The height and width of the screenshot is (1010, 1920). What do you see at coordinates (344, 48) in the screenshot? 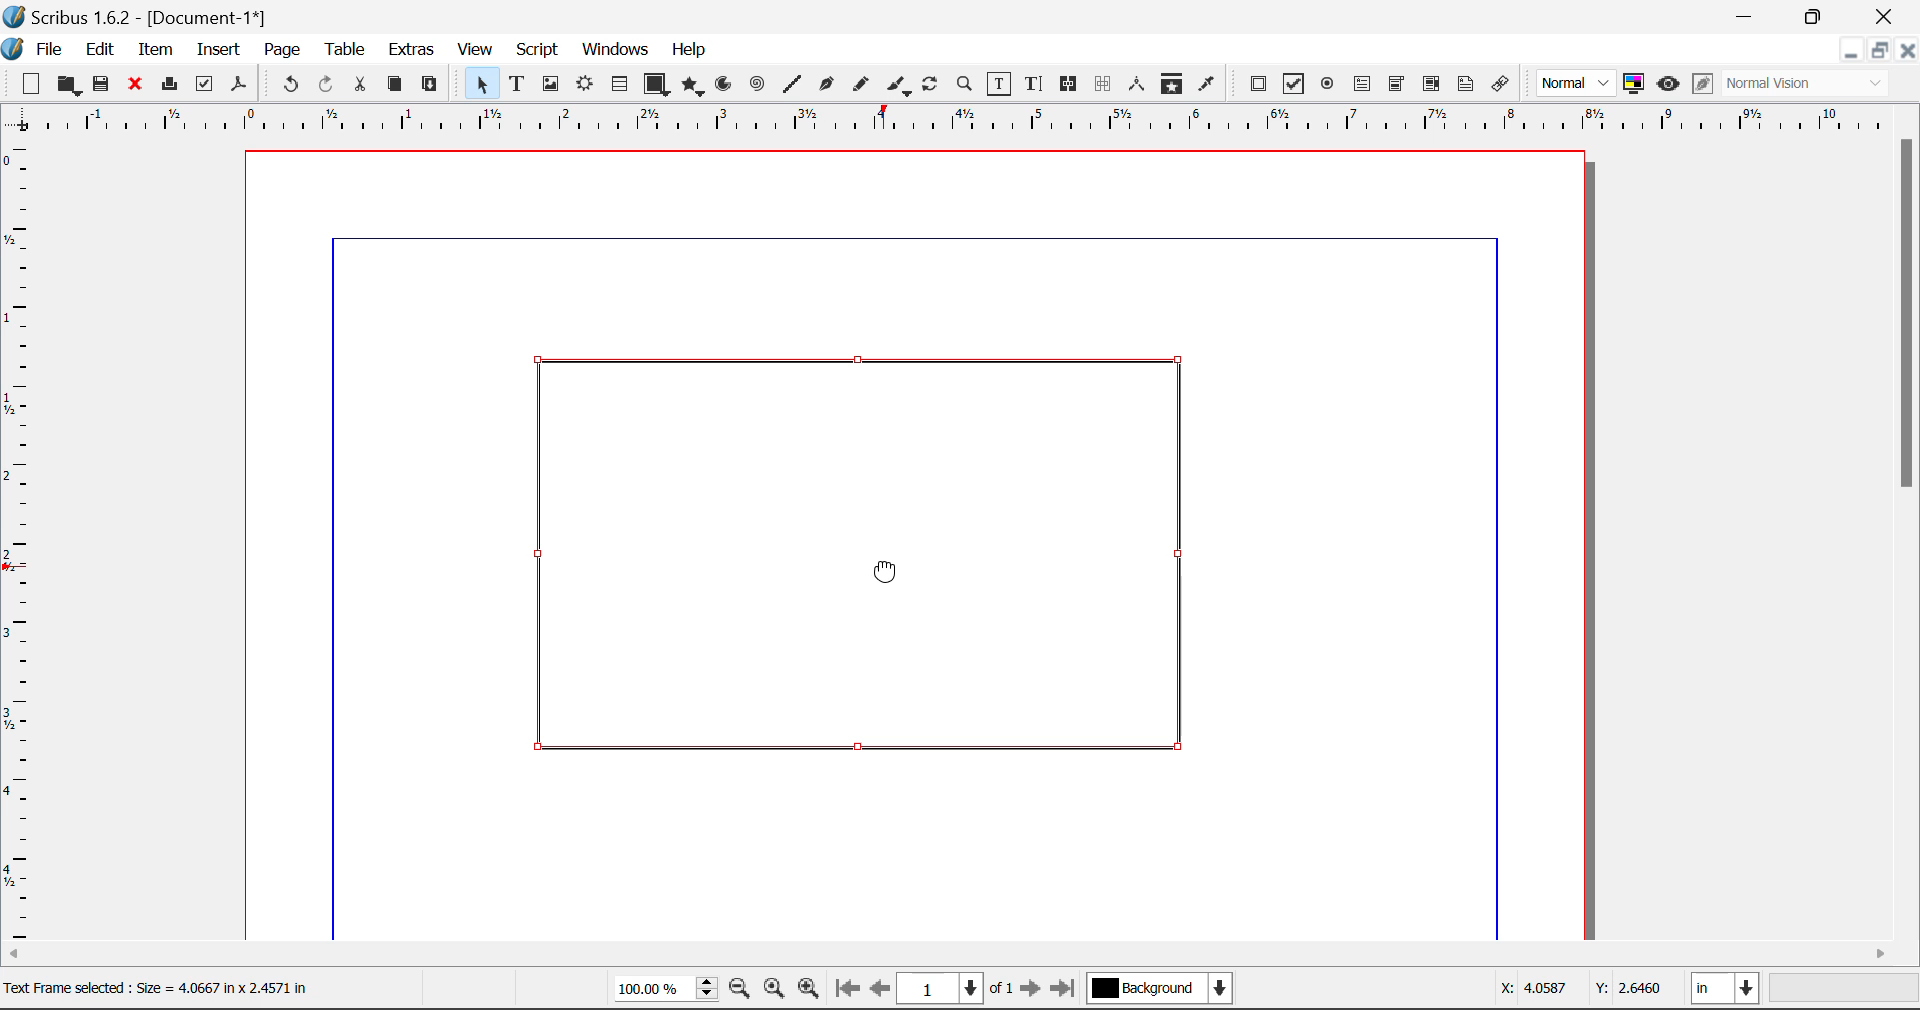
I see `Table` at bounding box center [344, 48].